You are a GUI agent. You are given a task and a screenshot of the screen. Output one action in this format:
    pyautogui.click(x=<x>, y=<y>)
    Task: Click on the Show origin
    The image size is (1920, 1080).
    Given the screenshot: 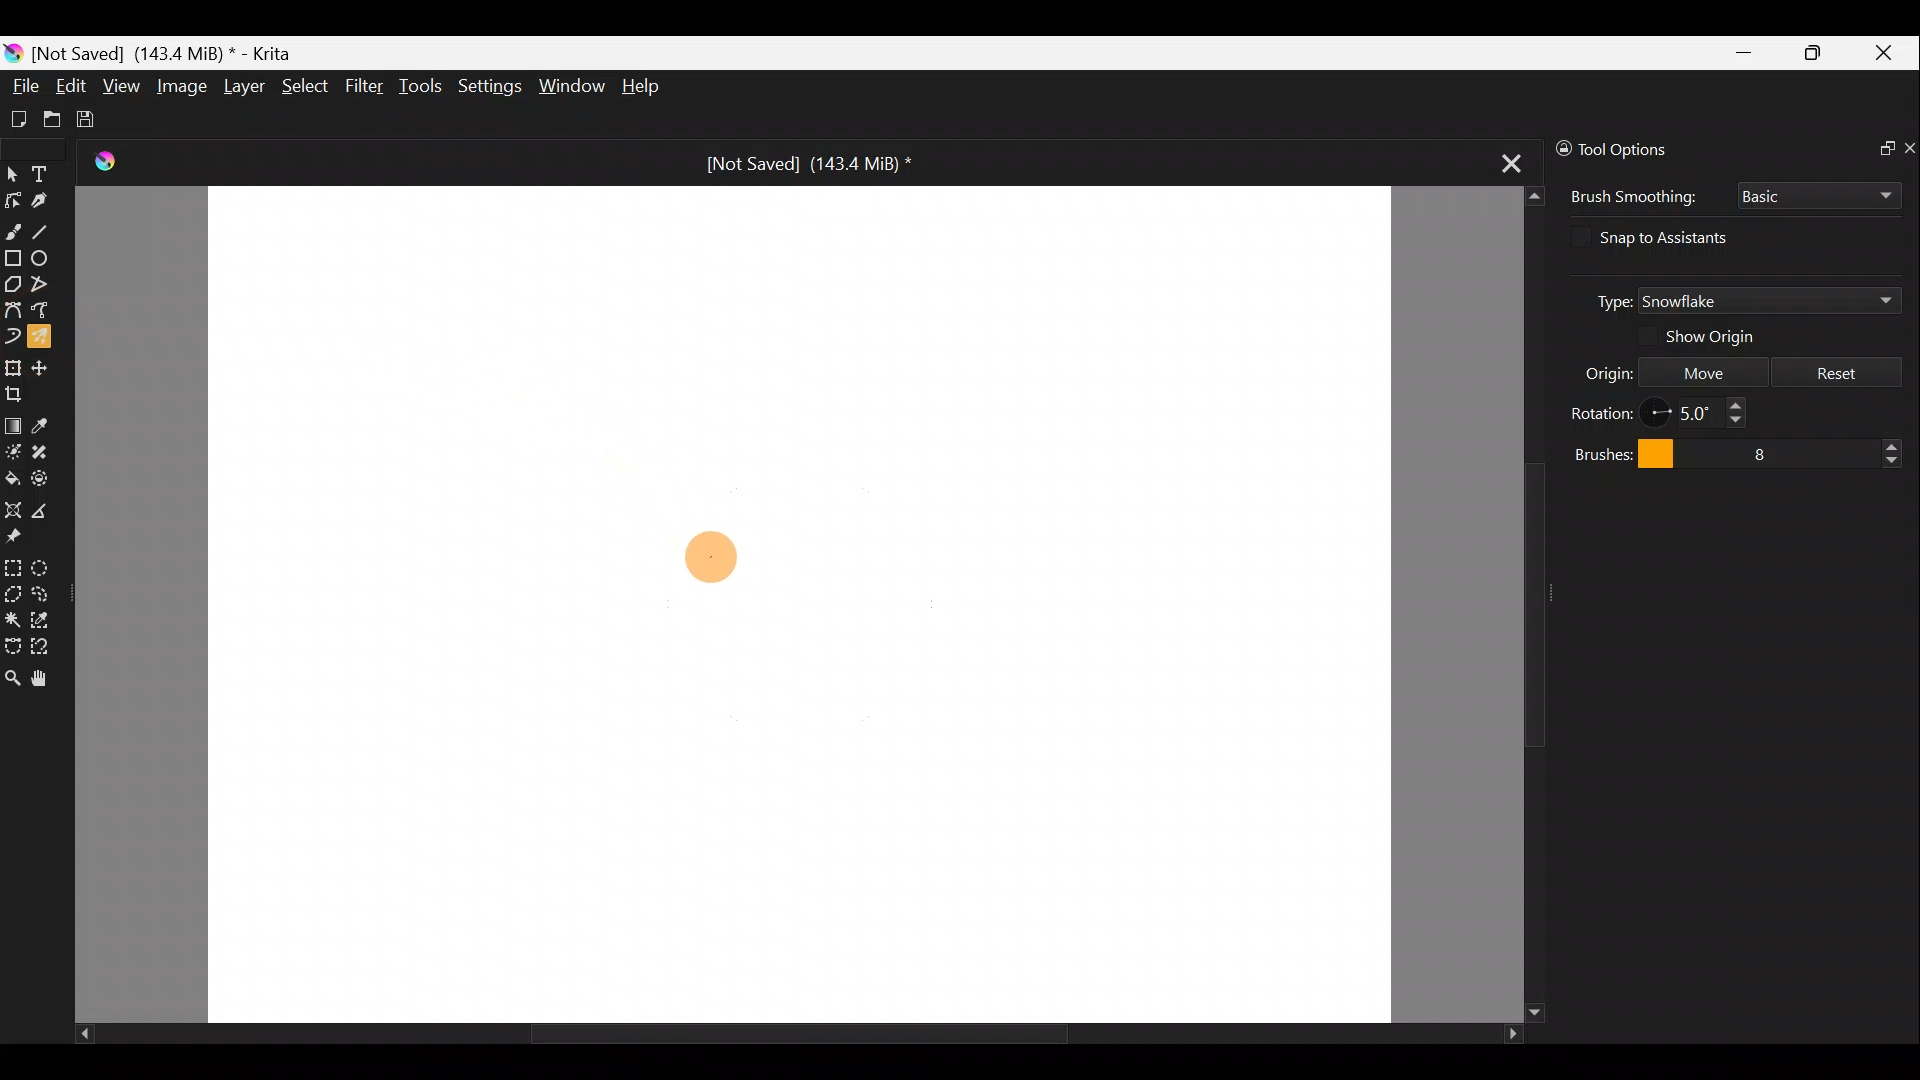 What is the action you would take?
    pyautogui.click(x=1724, y=337)
    